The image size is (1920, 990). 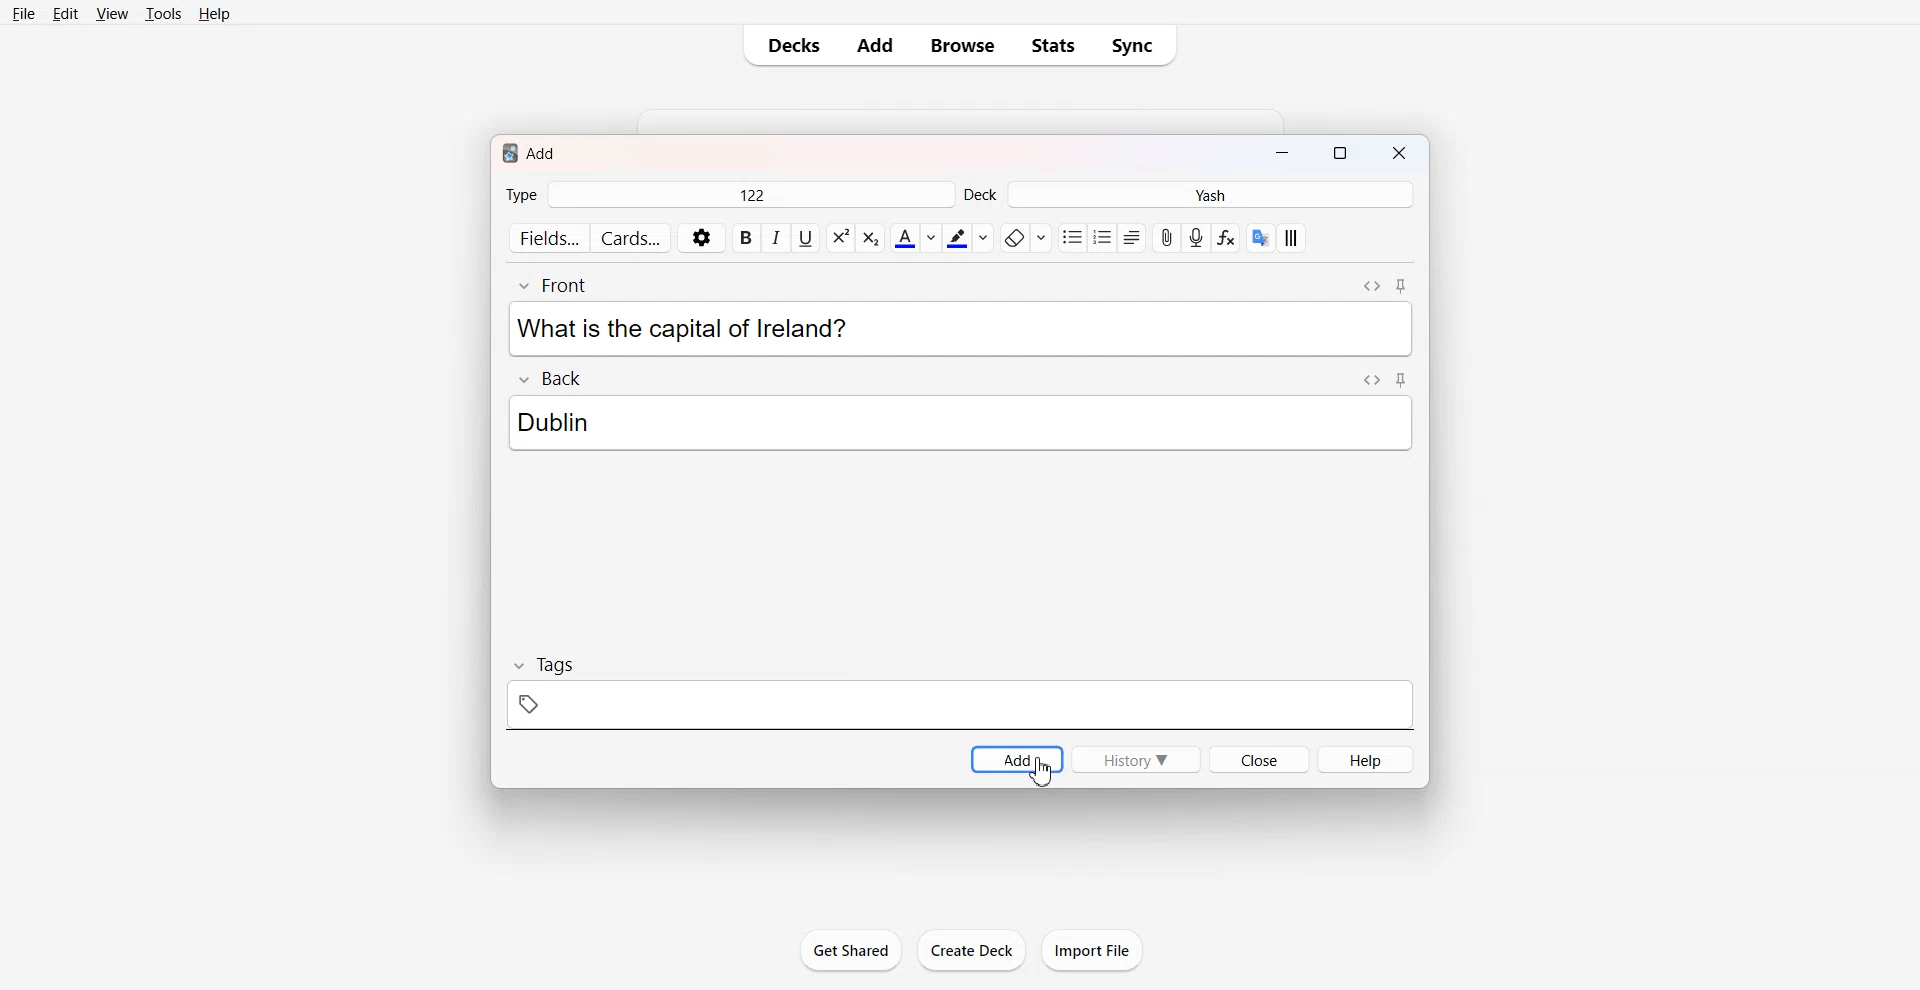 I want to click on History, so click(x=1134, y=758).